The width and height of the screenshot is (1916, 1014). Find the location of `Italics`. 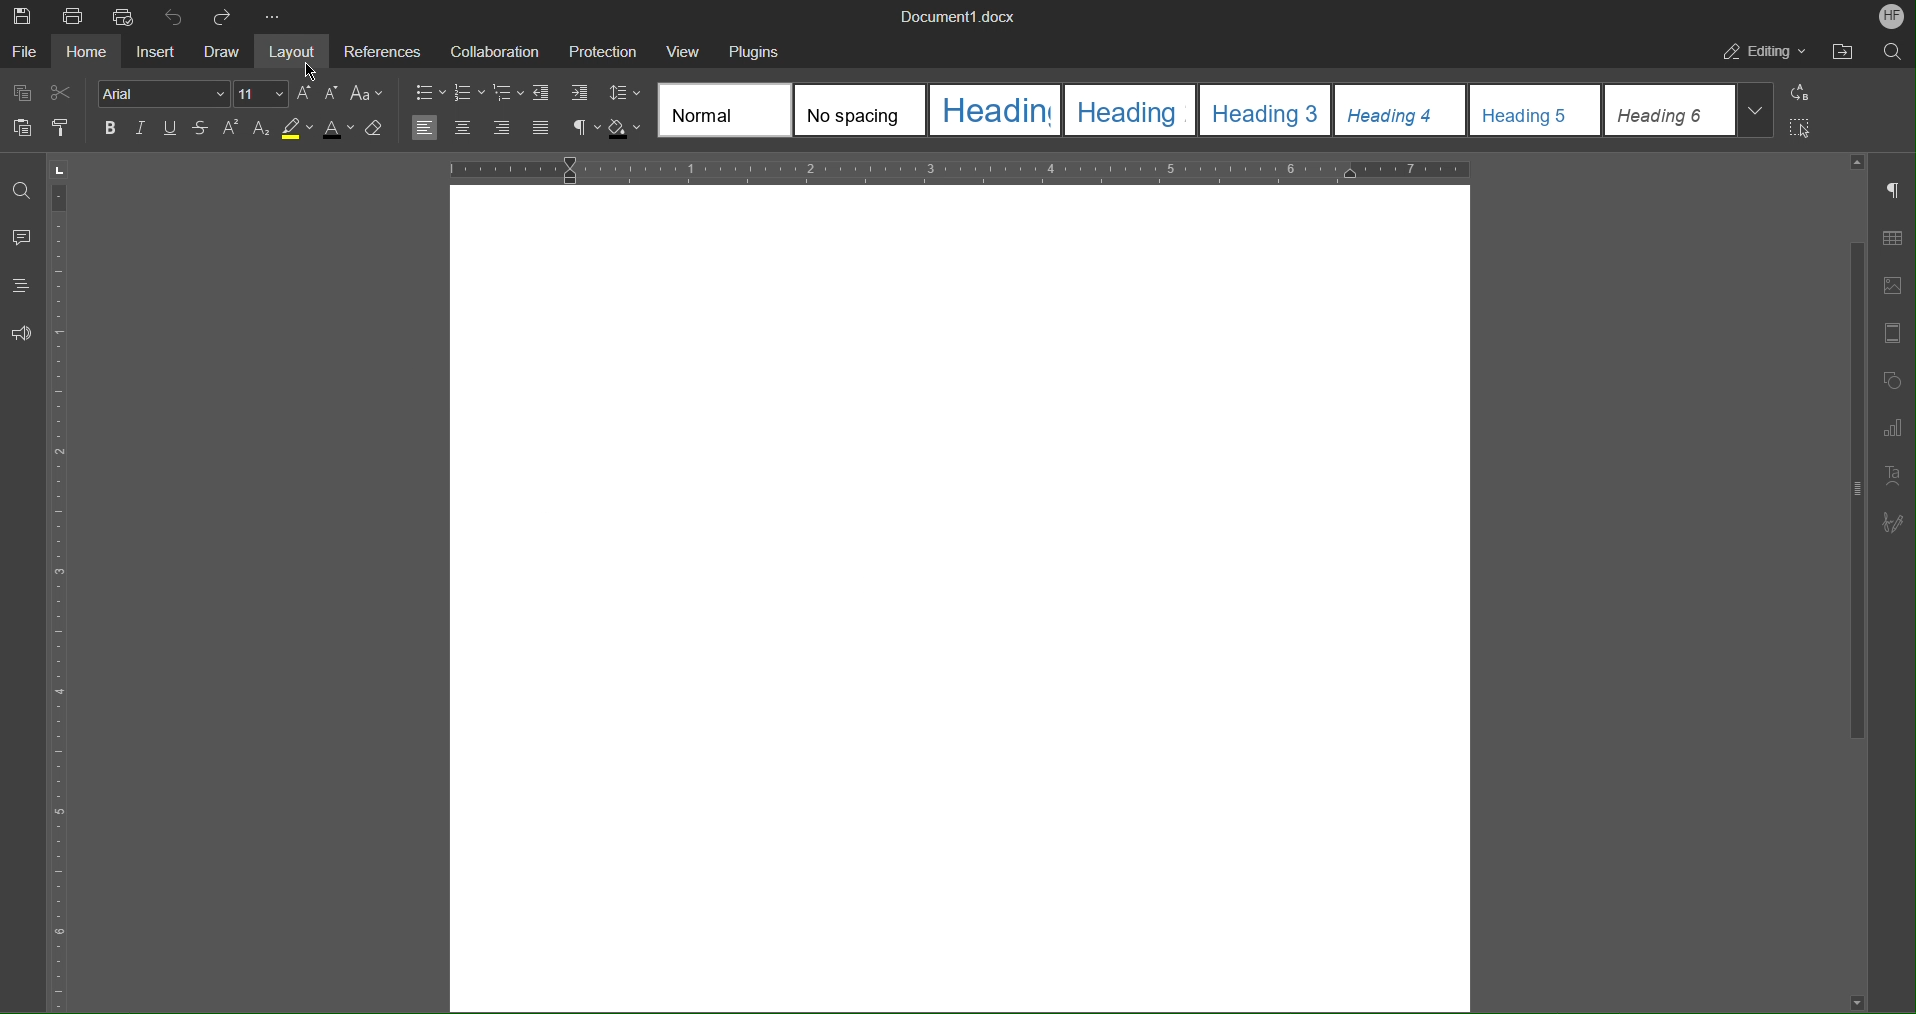

Italics is located at coordinates (143, 128).